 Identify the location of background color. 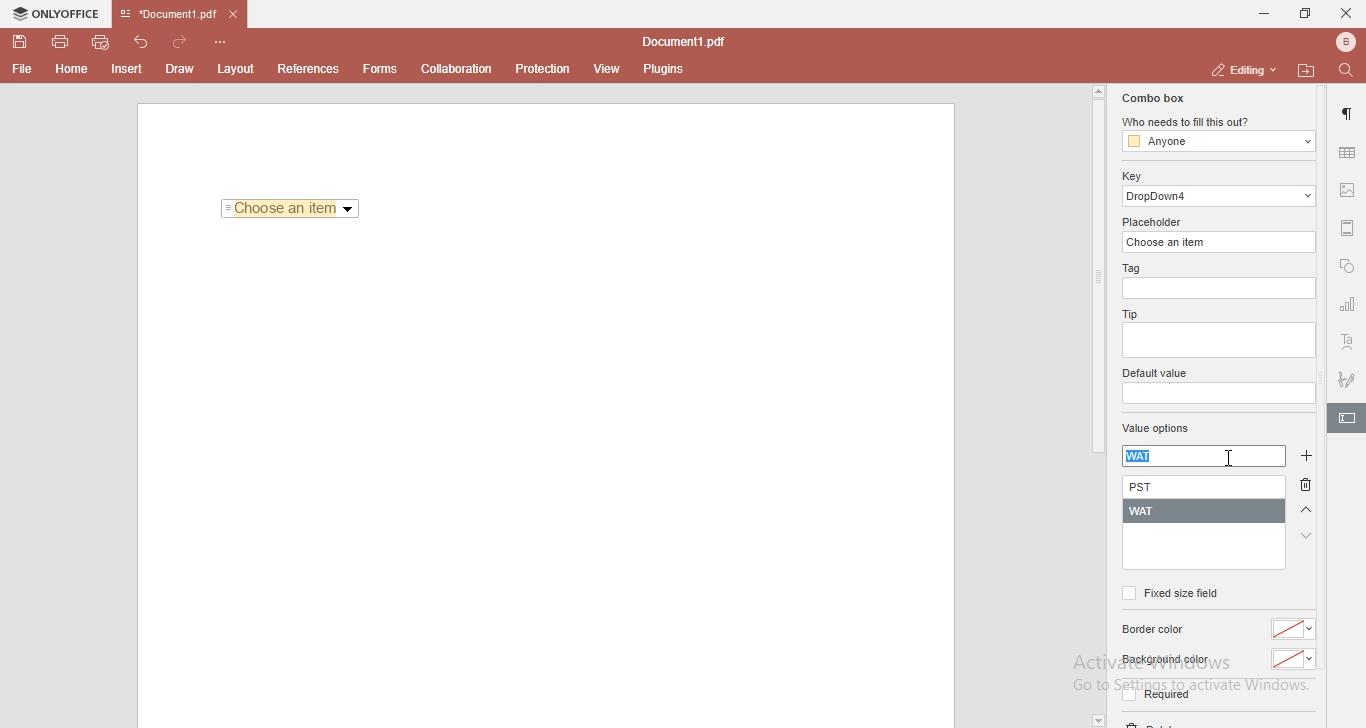
(1164, 660).